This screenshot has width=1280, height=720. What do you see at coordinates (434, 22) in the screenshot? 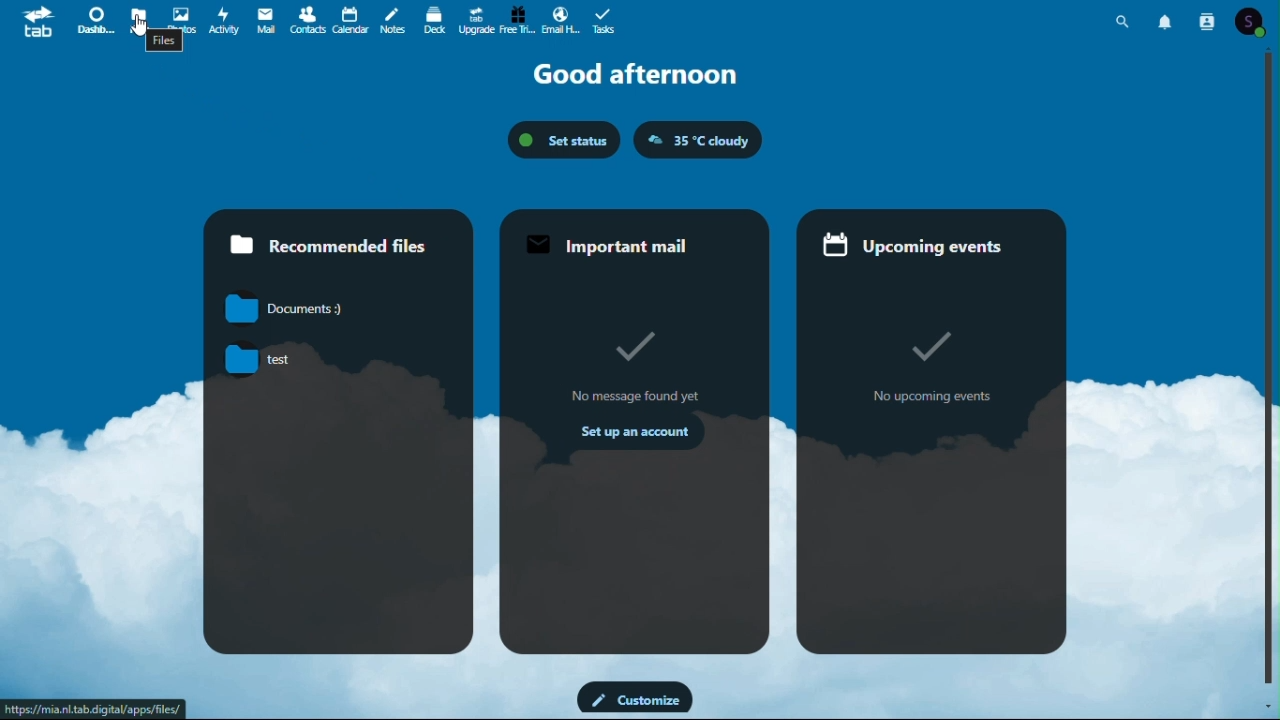
I see `deck` at bounding box center [434, 22].